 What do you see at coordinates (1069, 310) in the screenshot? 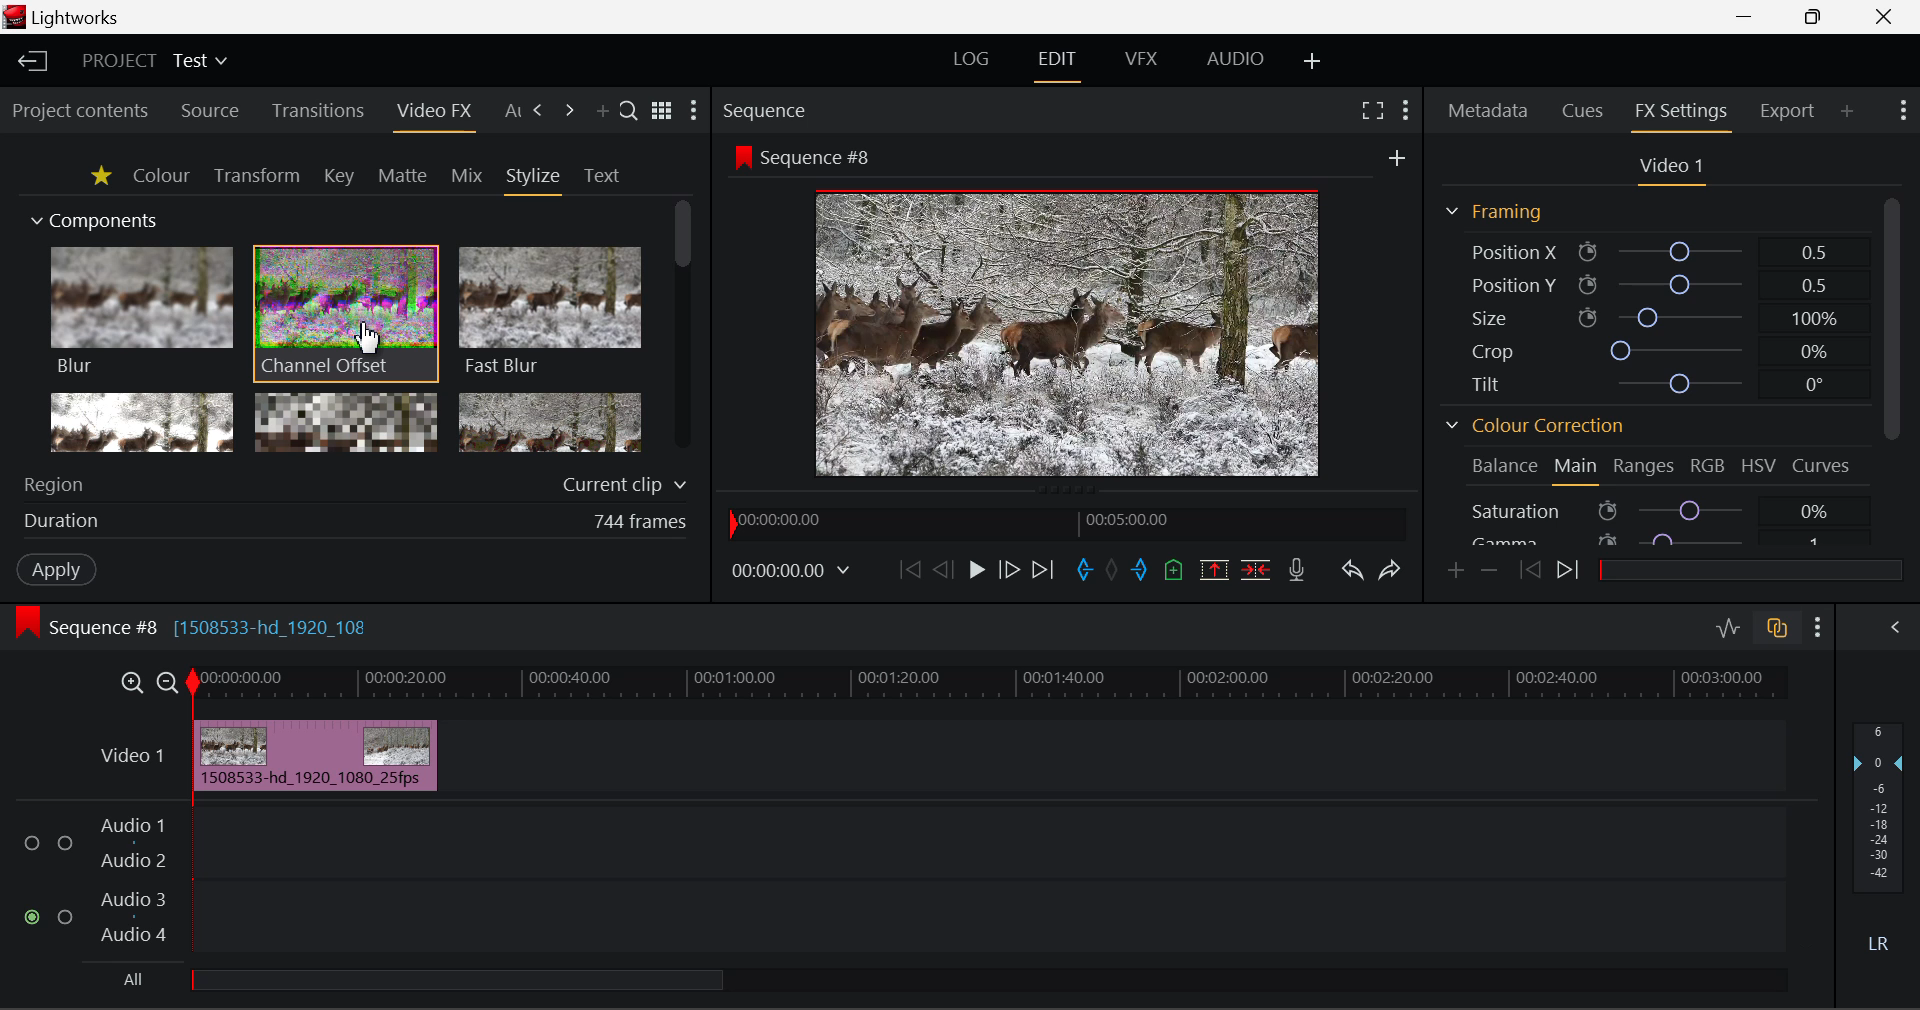
I see `Sequence Preview Screen` at bounding box center [1069, 310].